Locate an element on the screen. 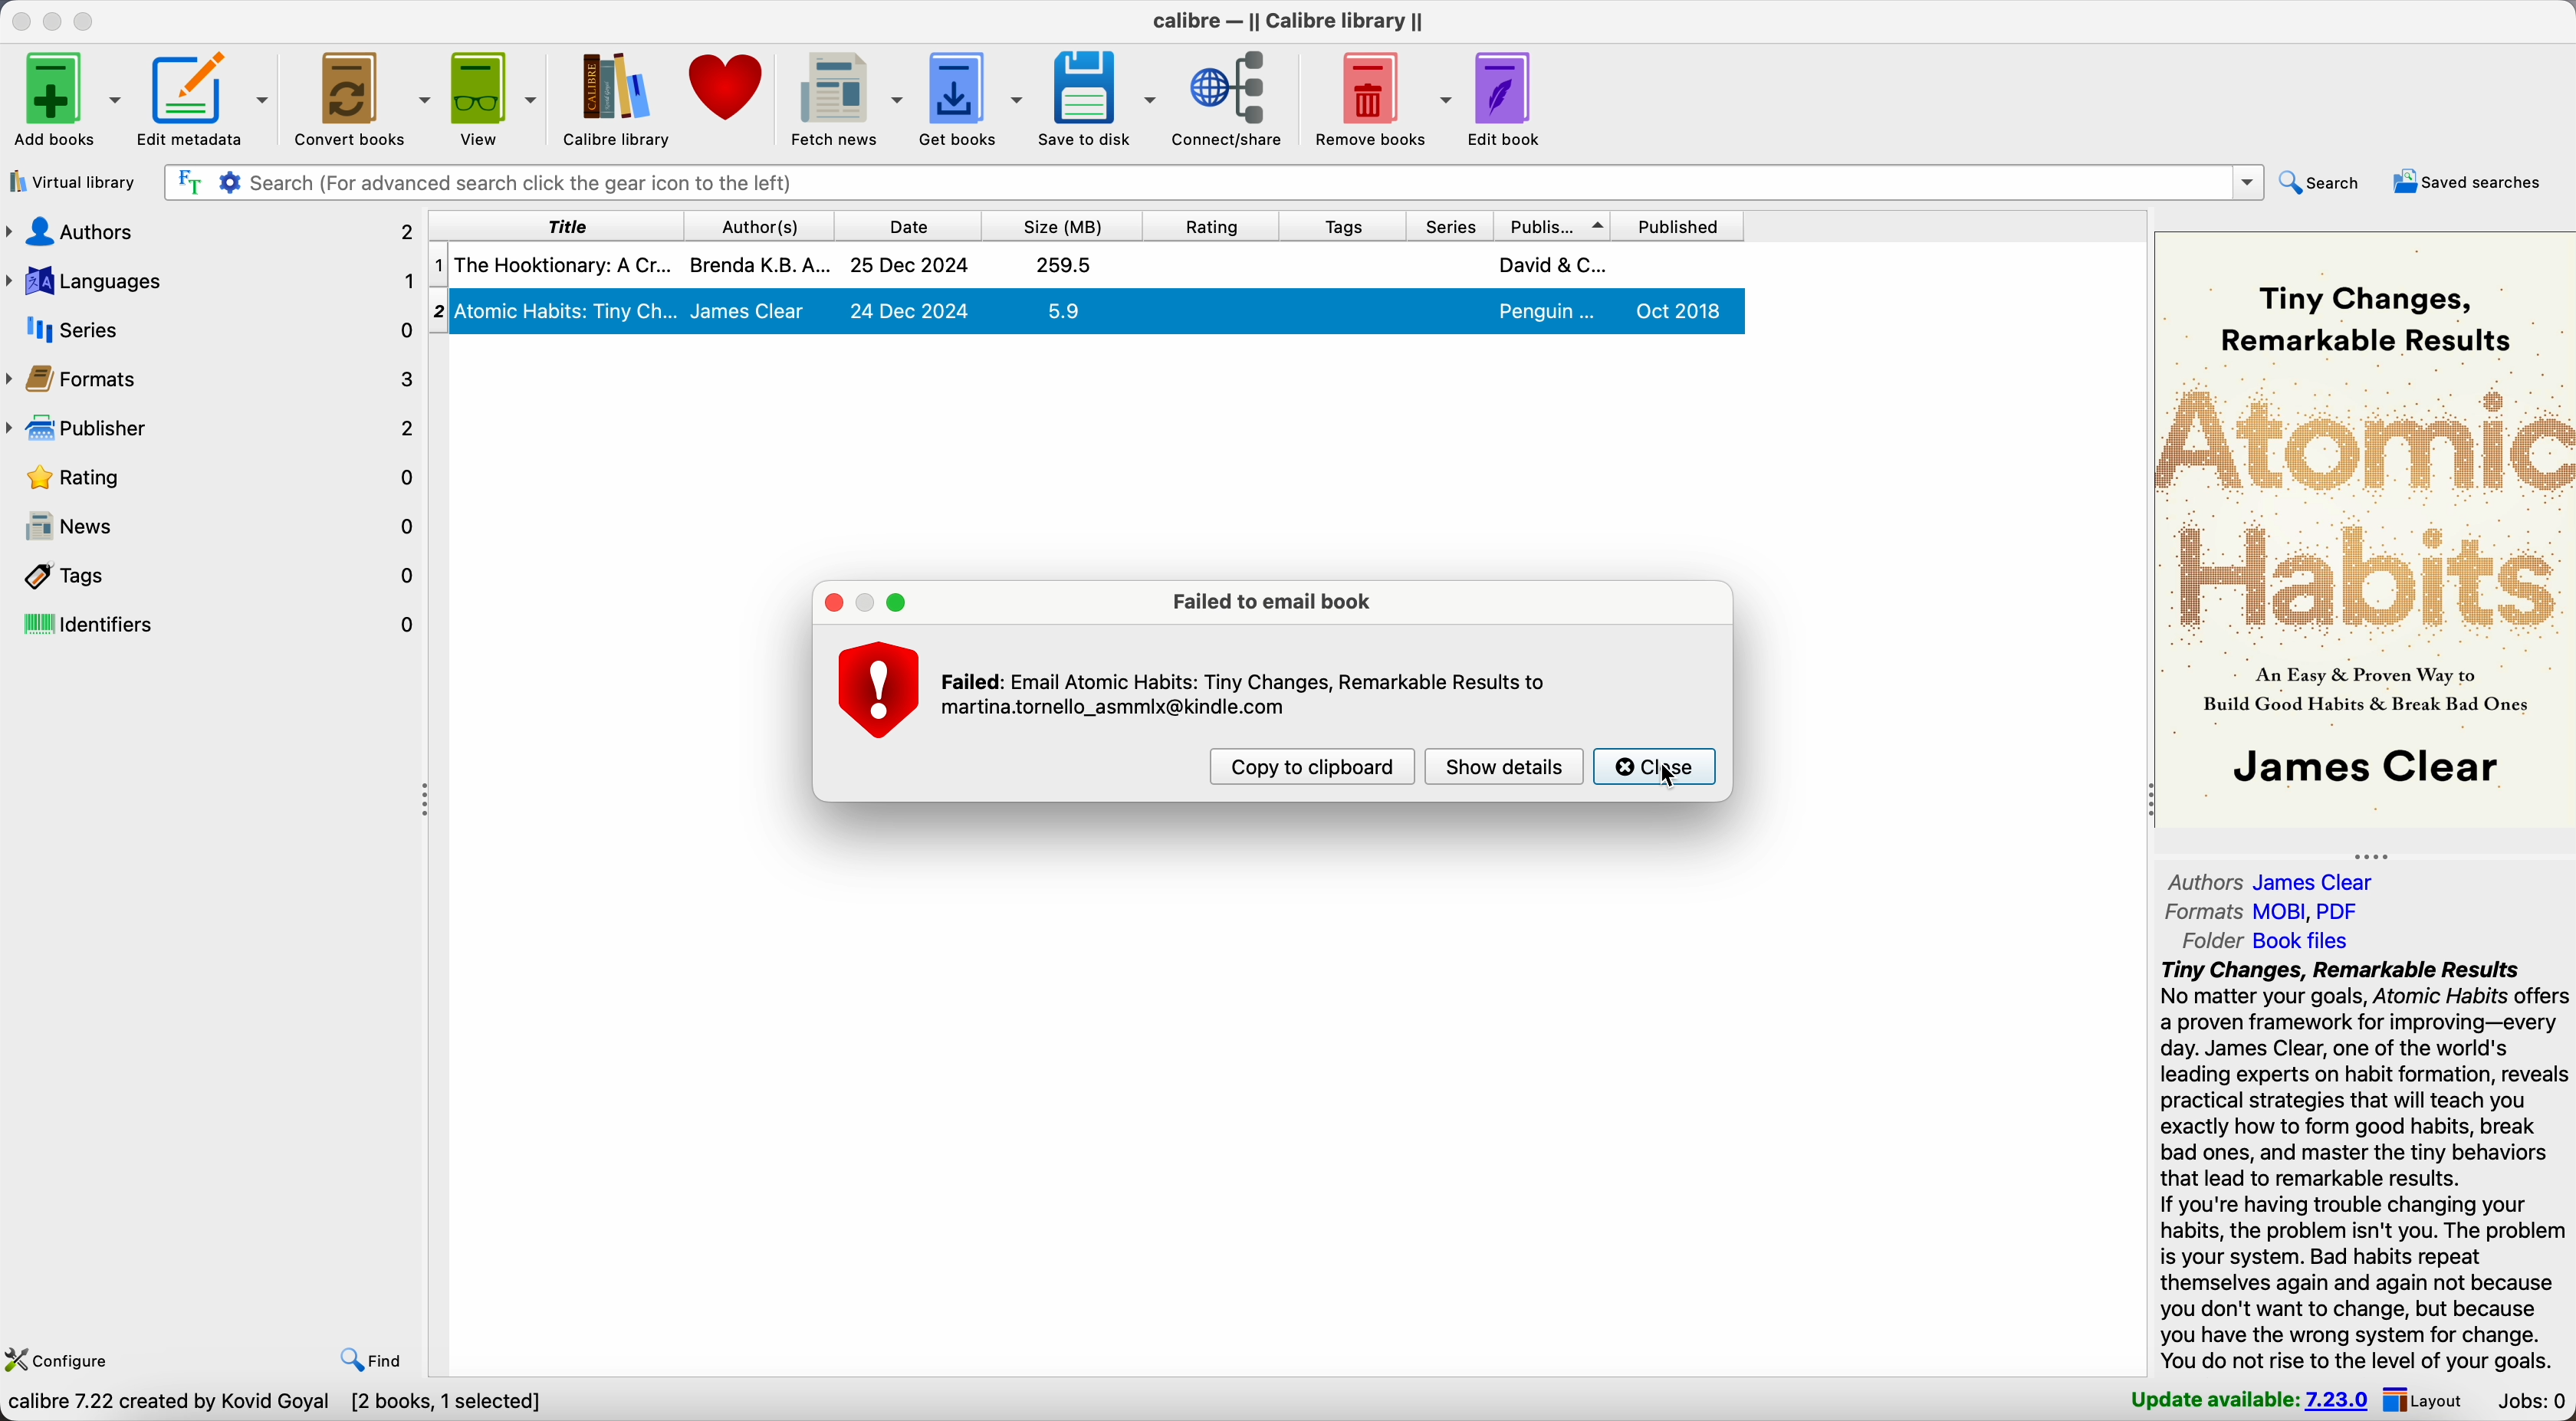  Failed: Email Atomic Habits: Tiny changes, Remarkable Result to martina.tornello_asmmlx@kindle.com is located at coordinates (1245, 695).